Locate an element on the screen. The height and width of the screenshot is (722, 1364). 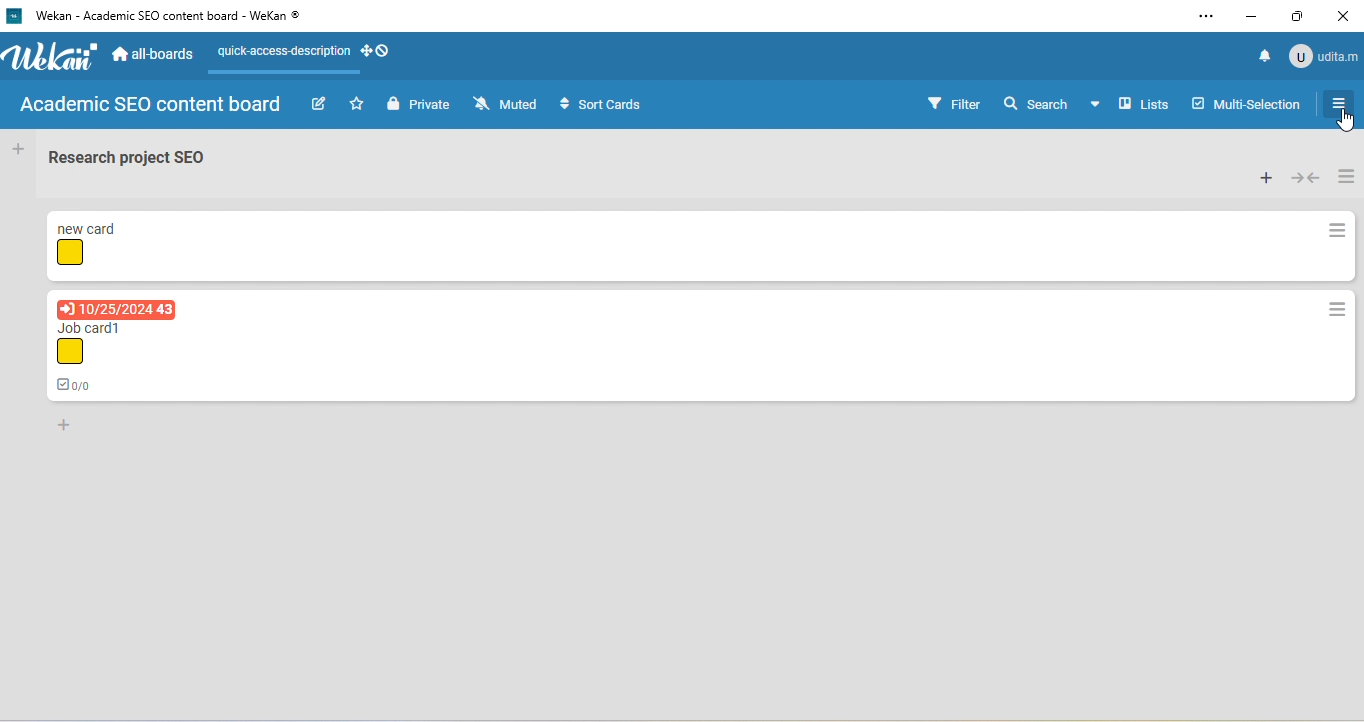
Research project SEO is located at coordinates (129, 157).